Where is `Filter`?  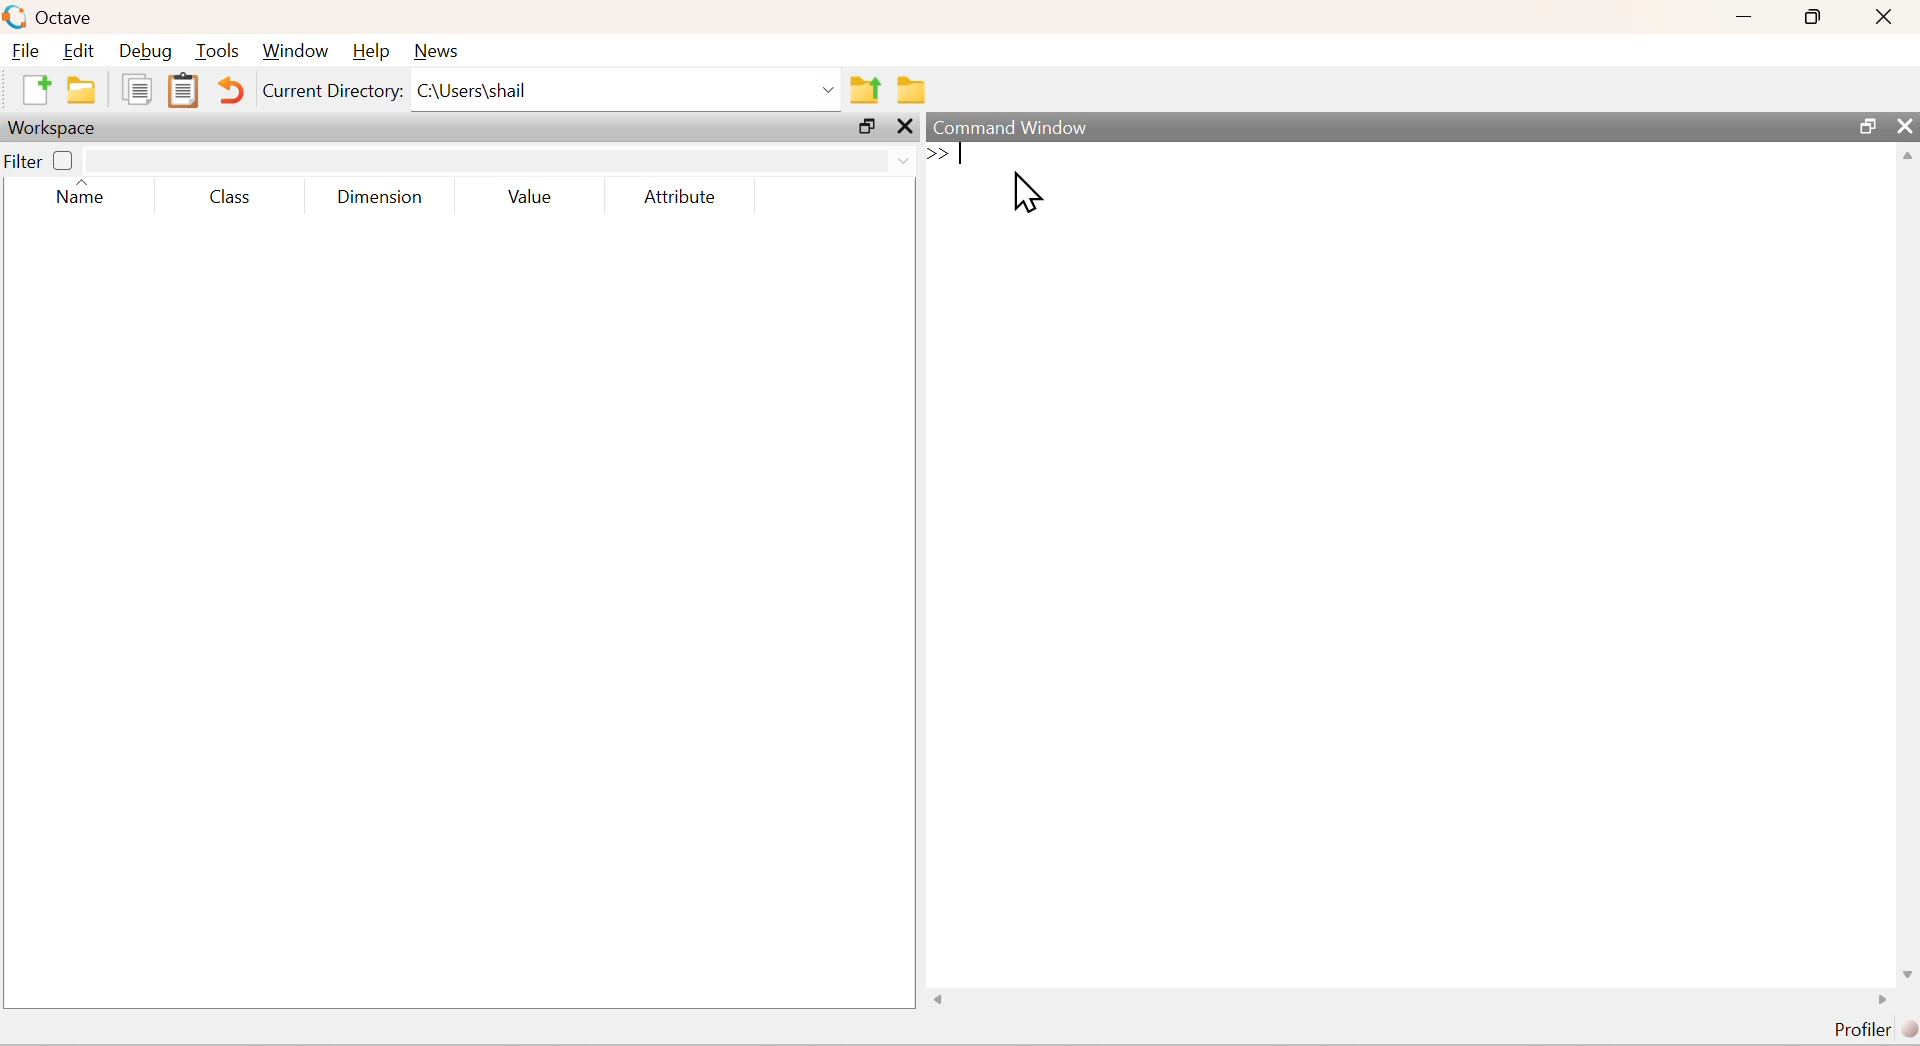 Filter is located at coordinates (23, 161).